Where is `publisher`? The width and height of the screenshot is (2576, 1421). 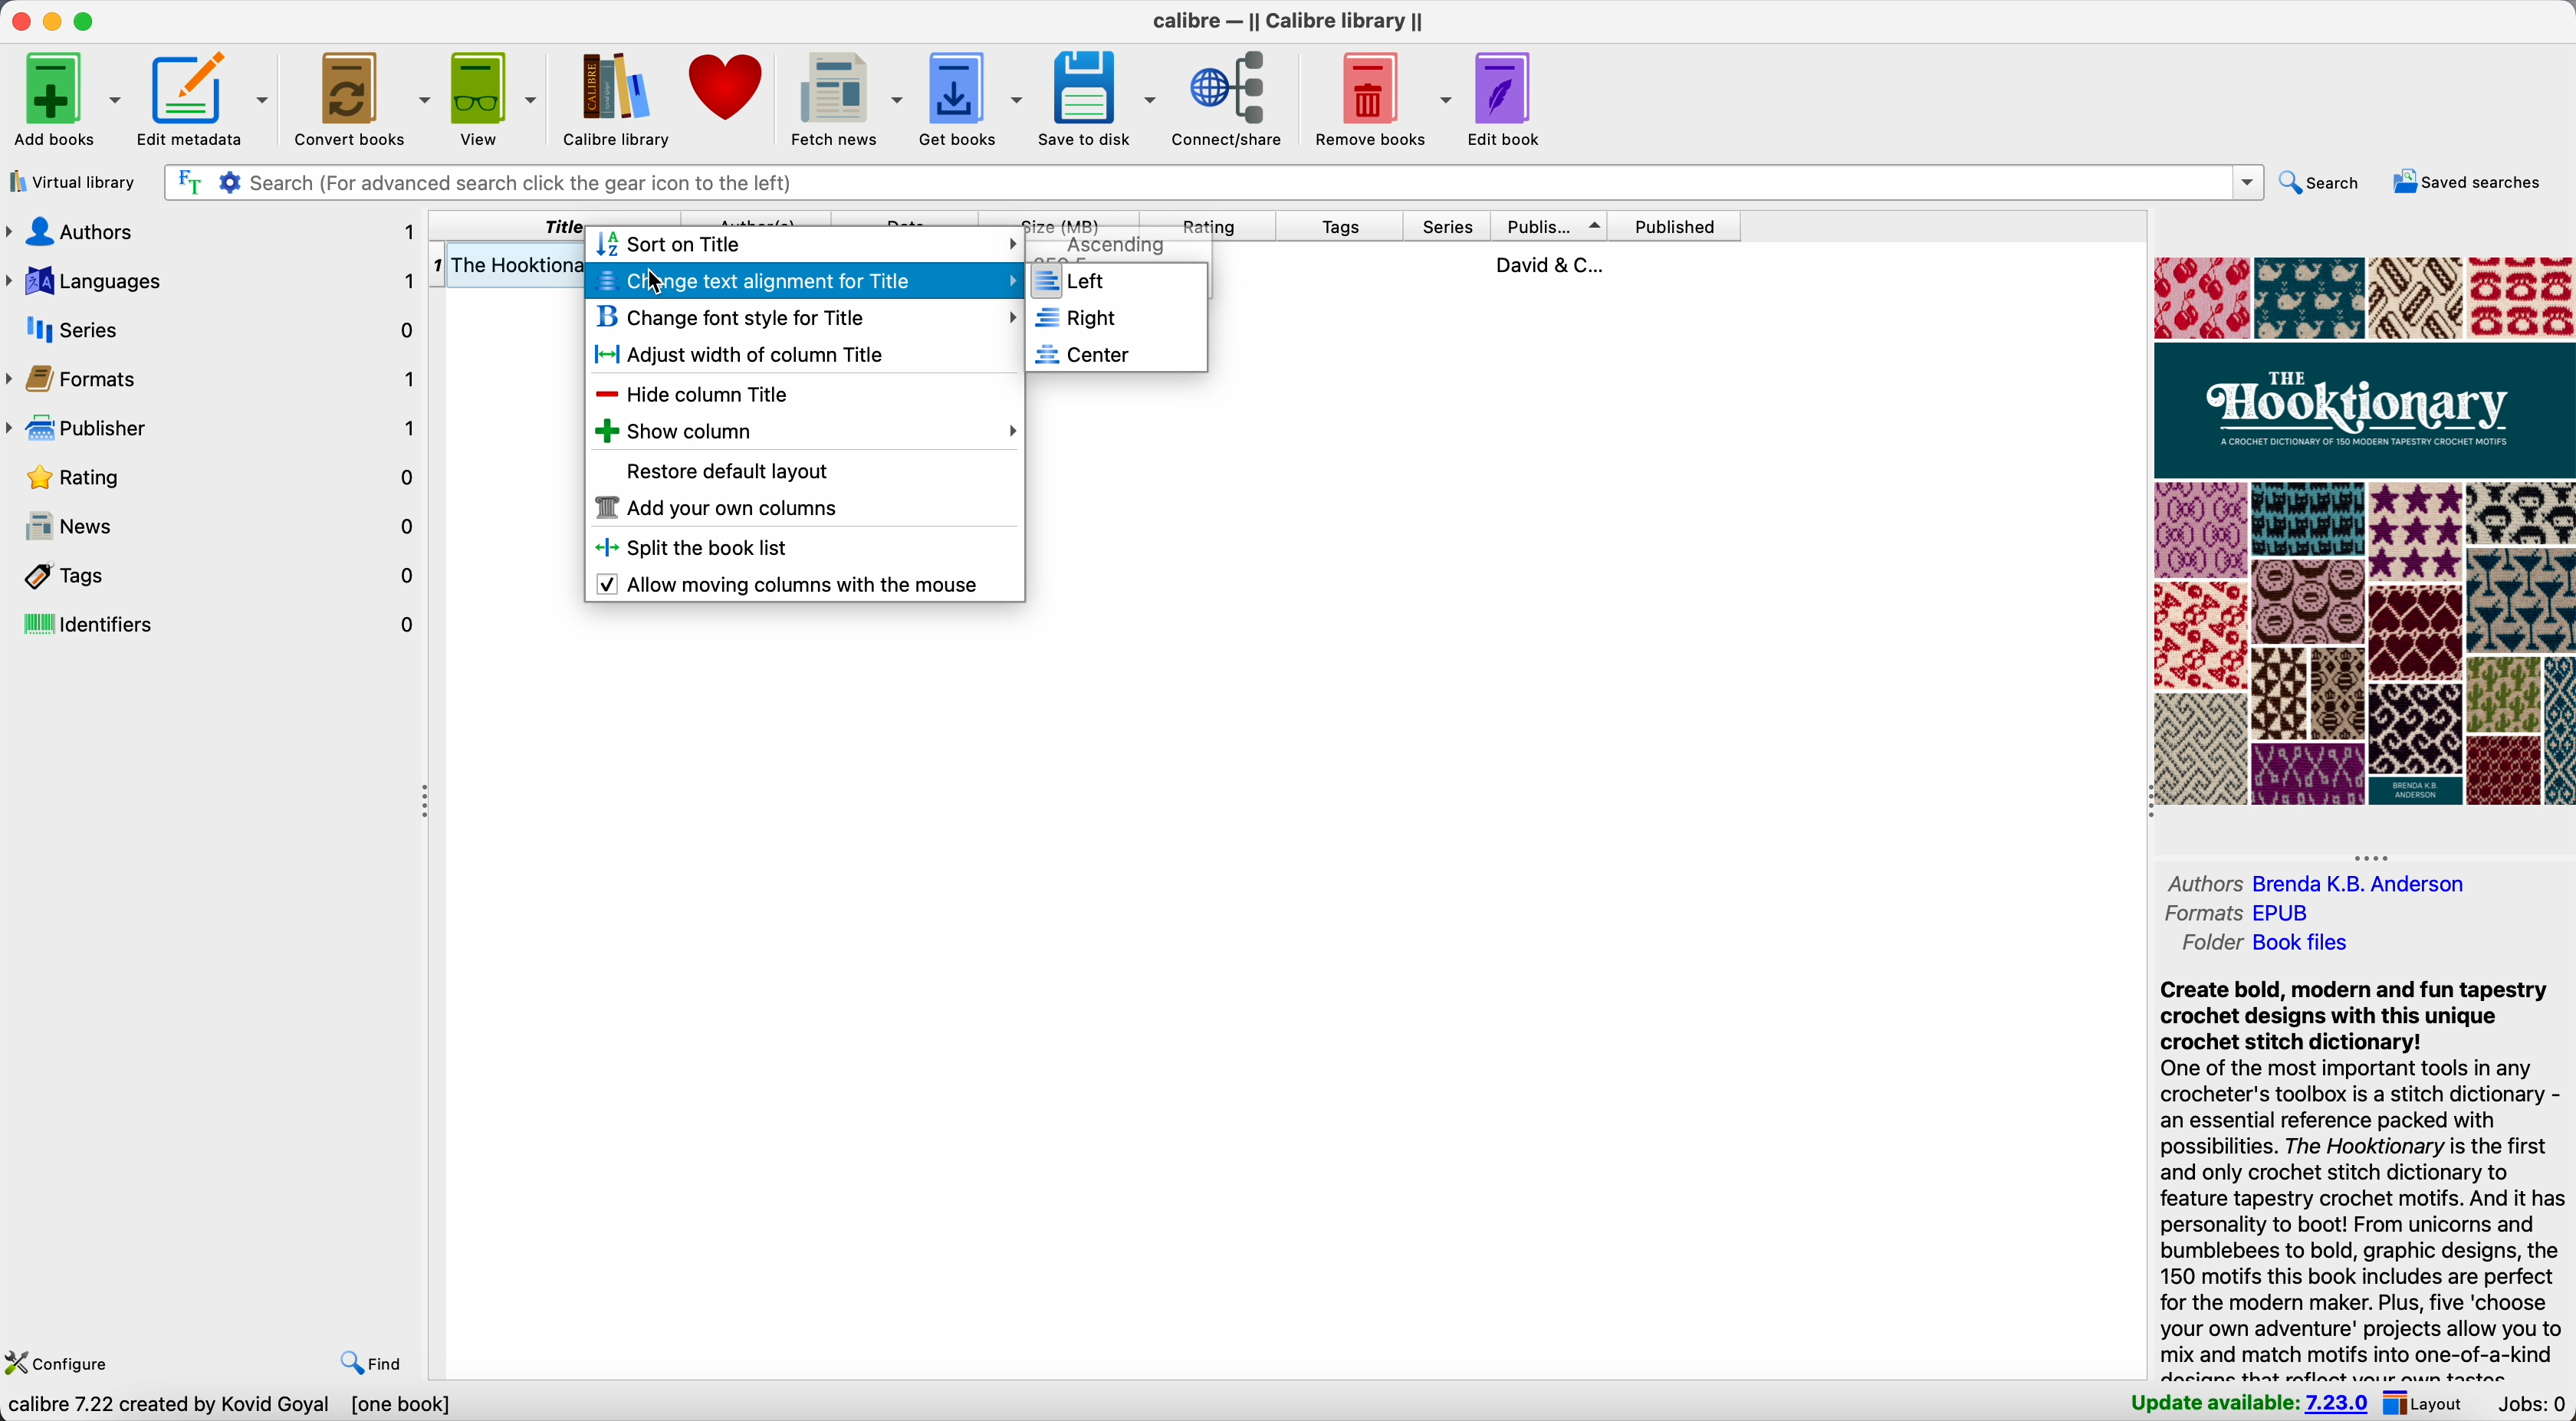
publisher is located at coordinates (1554, 224).